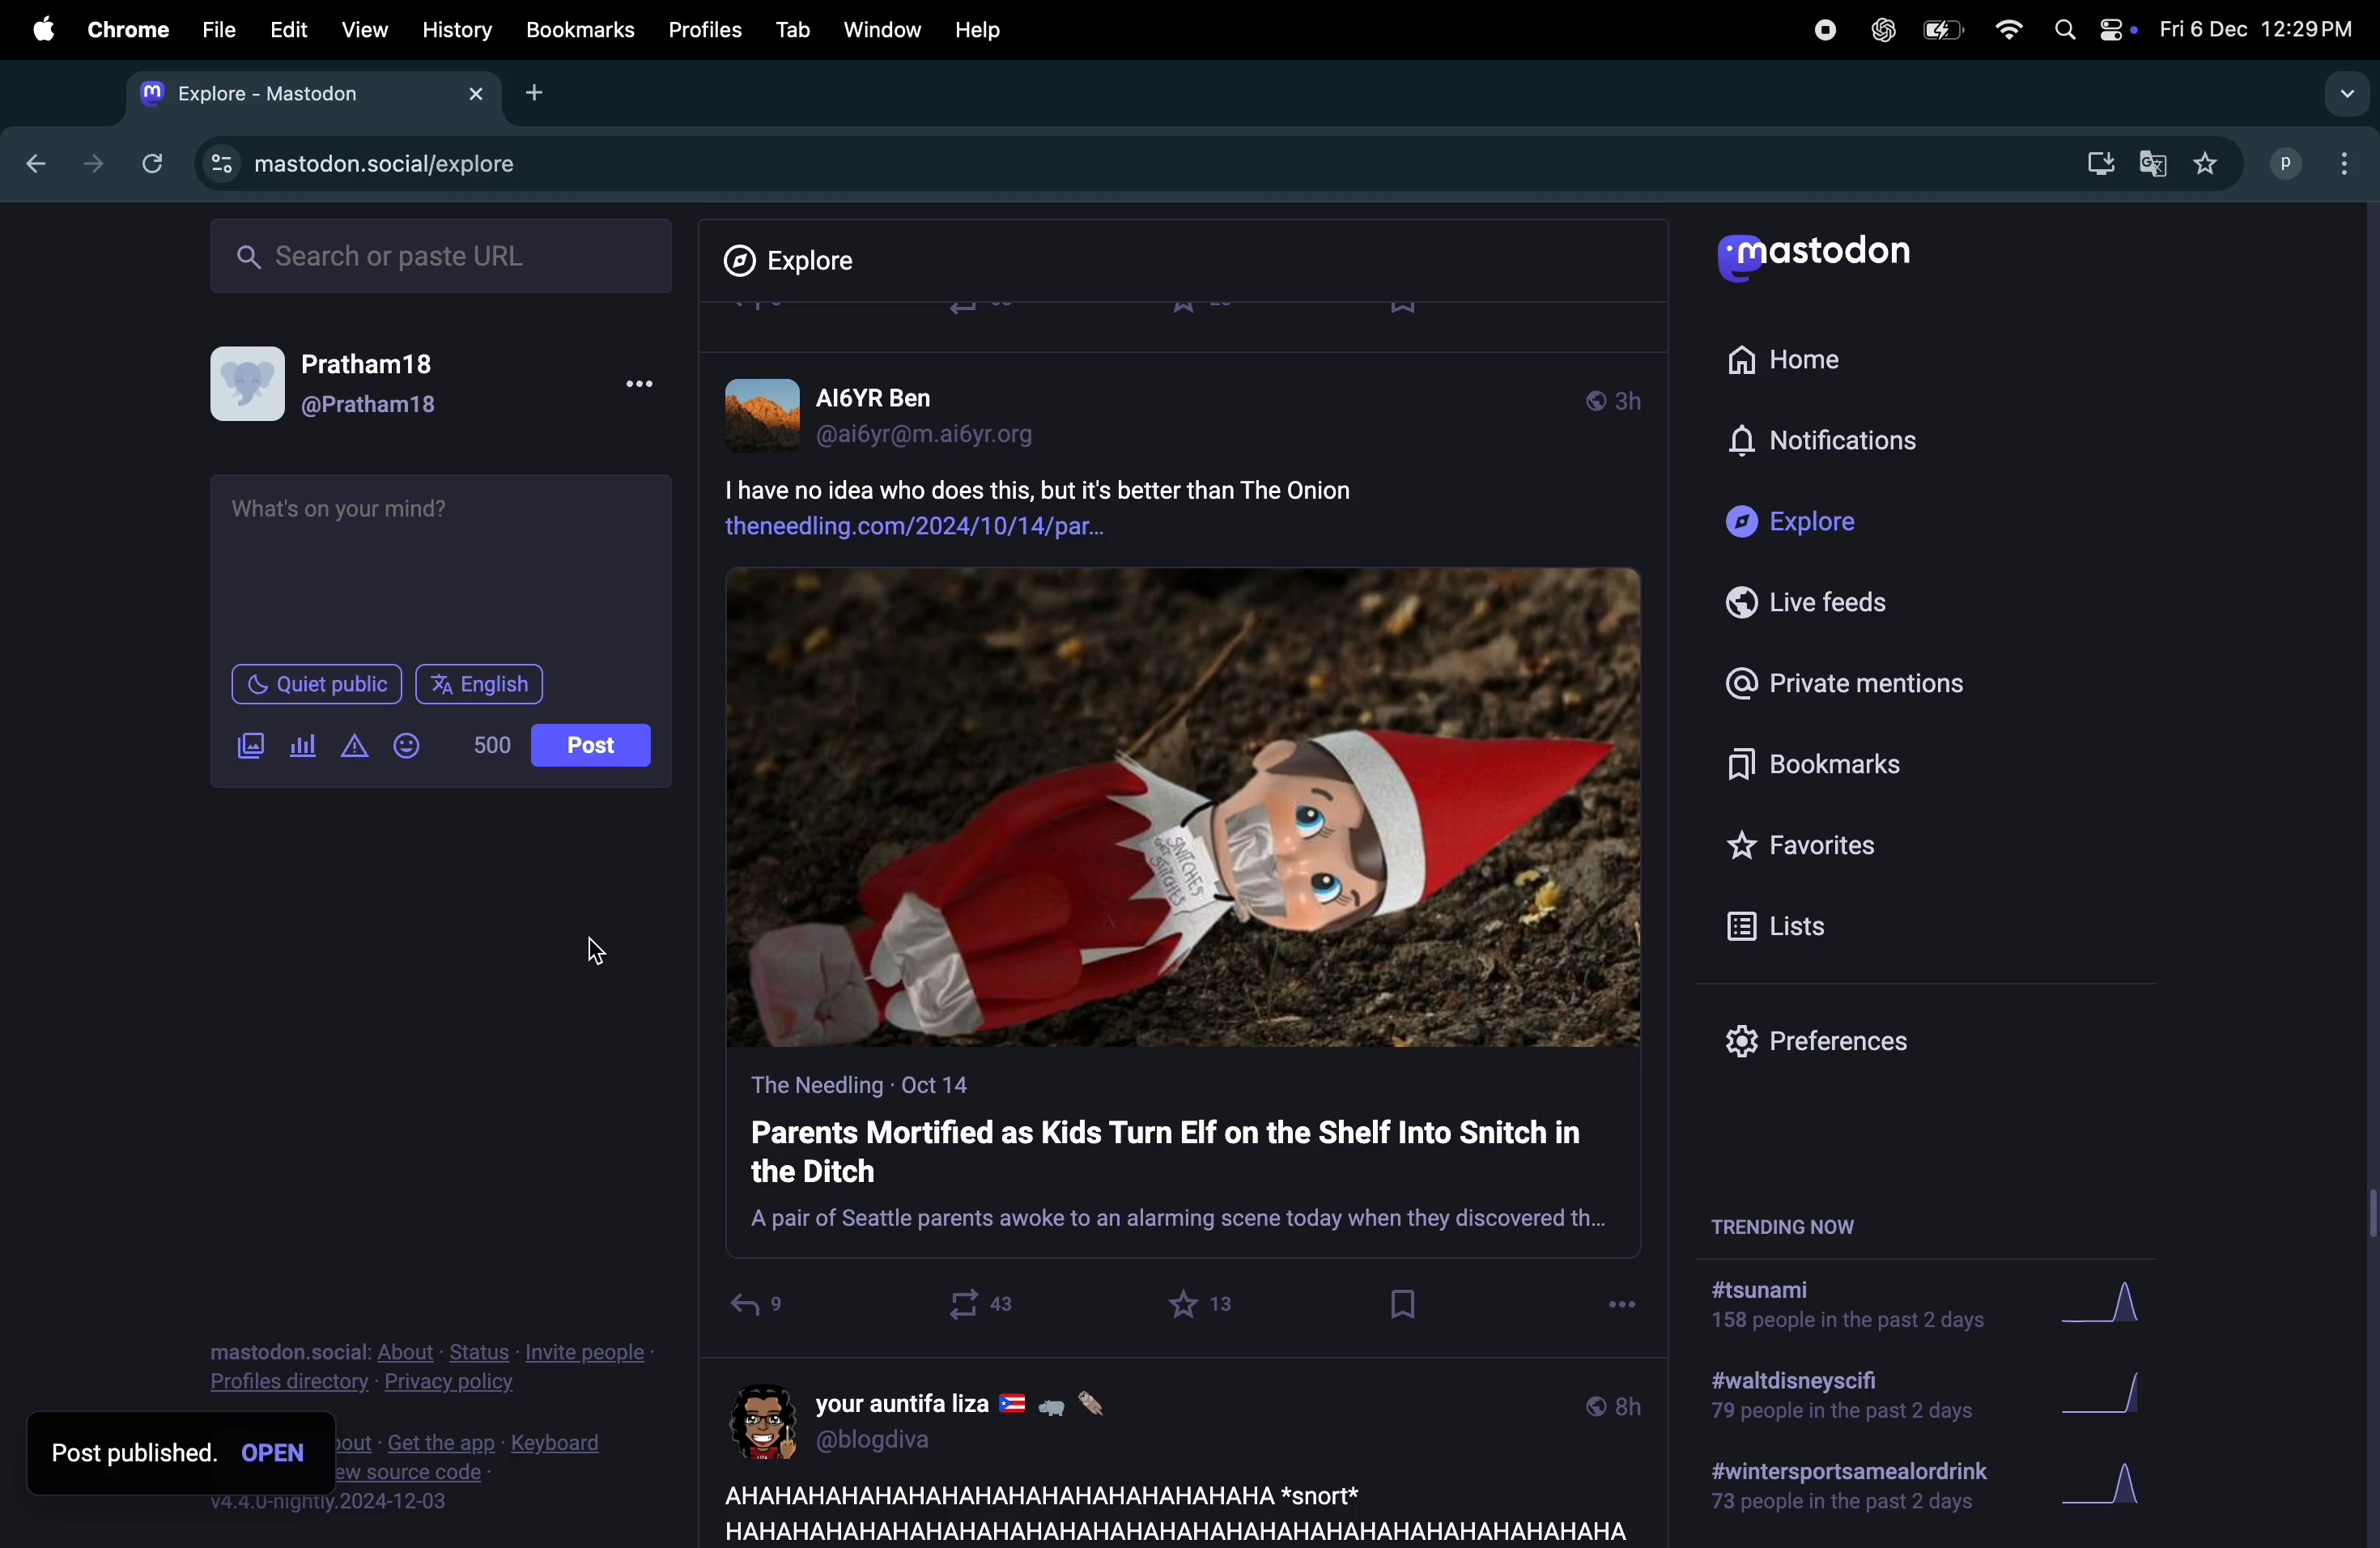 Image resolution: width=2380 pixels, height=1548 pixels. Describe the element at coordinates (2093, 163) in the screenshot. I see `download masto don` at that location.